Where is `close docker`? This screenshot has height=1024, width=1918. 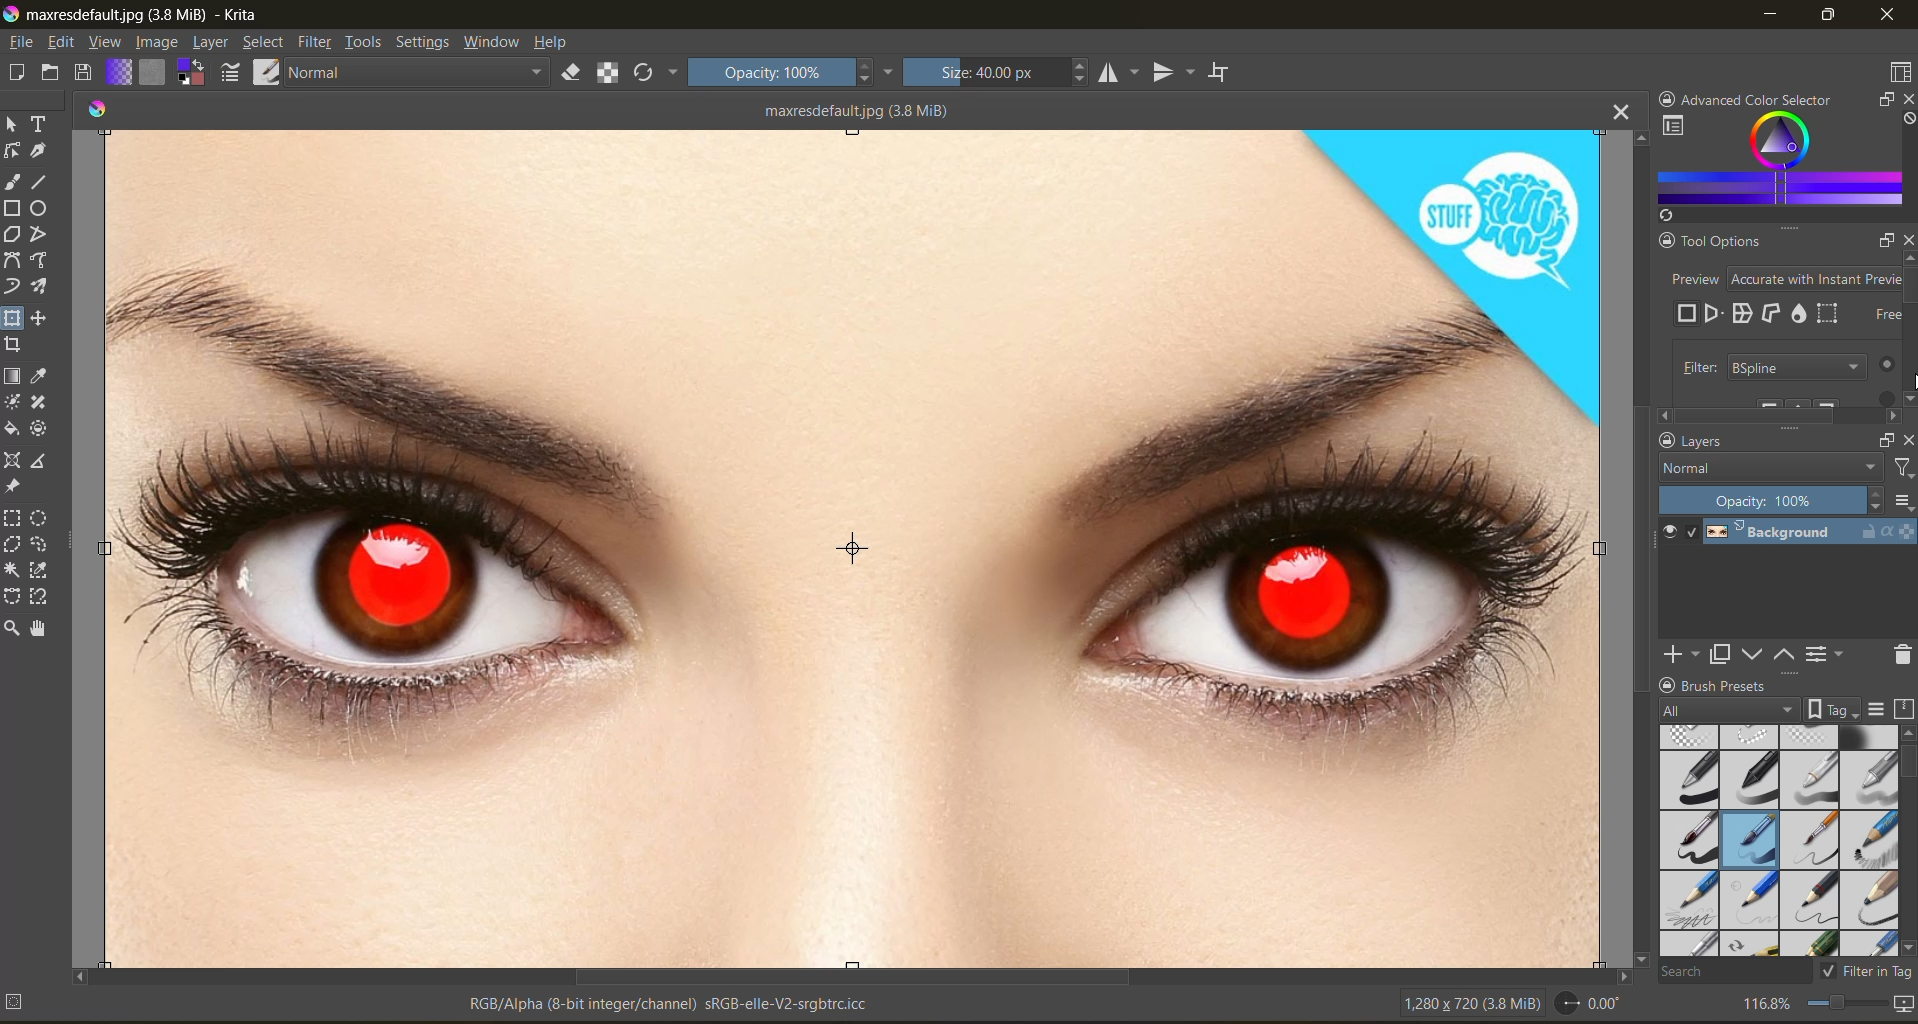 close docker is located at coordinates (1906, 445).